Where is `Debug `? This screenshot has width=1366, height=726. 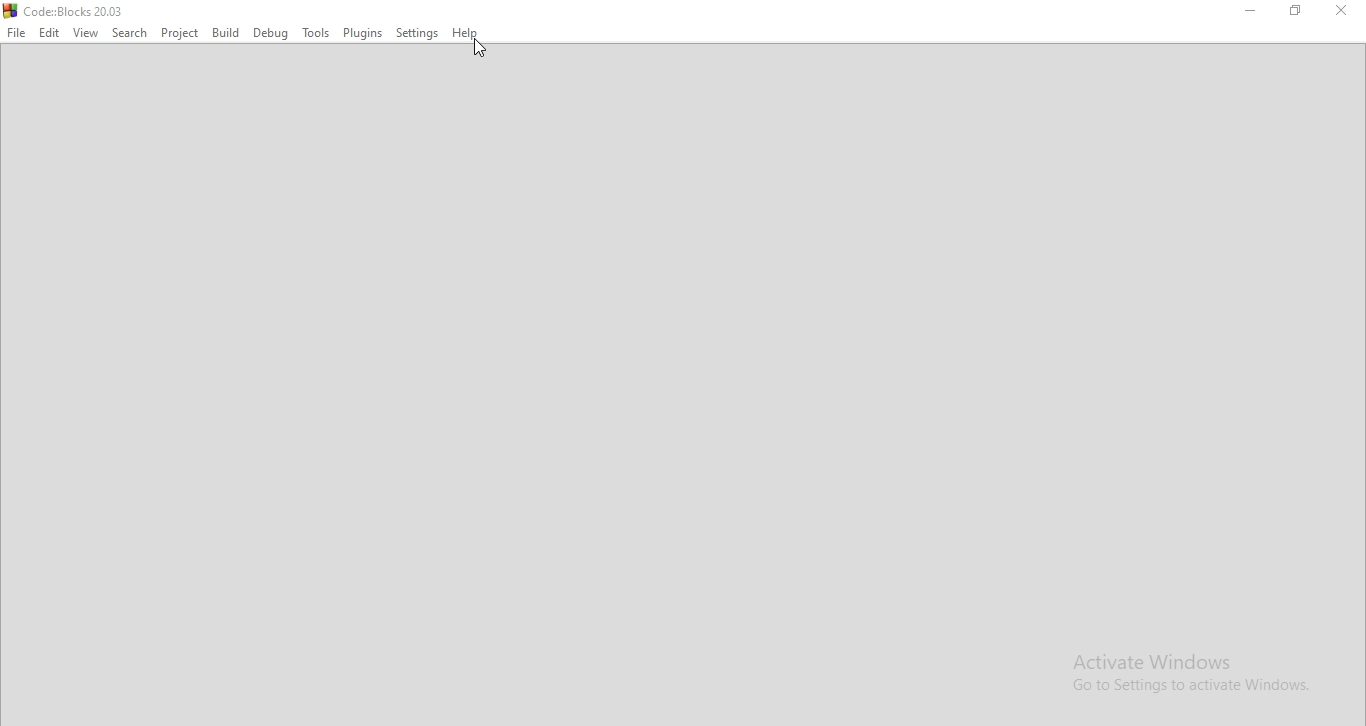 Debug  is located at coordinates (272, 32).